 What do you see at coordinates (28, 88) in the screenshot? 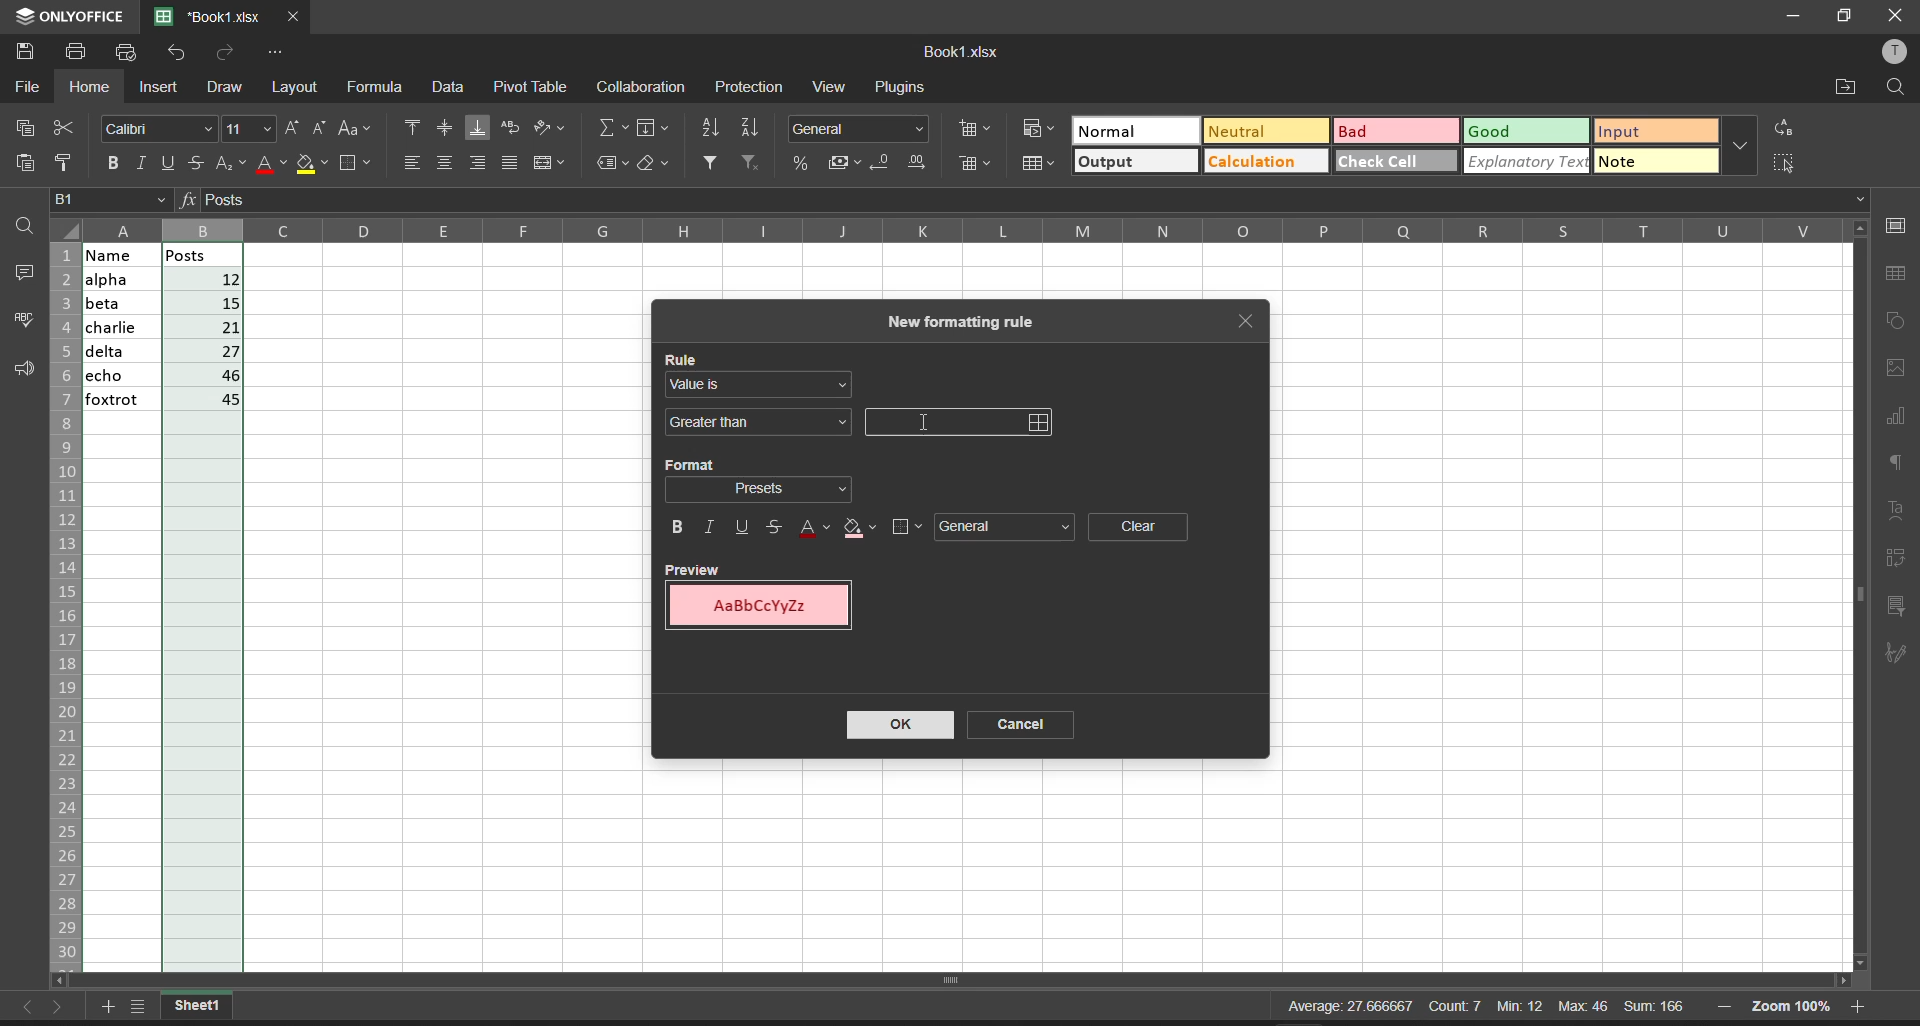
I see `file` at bounding box center [28, 88].